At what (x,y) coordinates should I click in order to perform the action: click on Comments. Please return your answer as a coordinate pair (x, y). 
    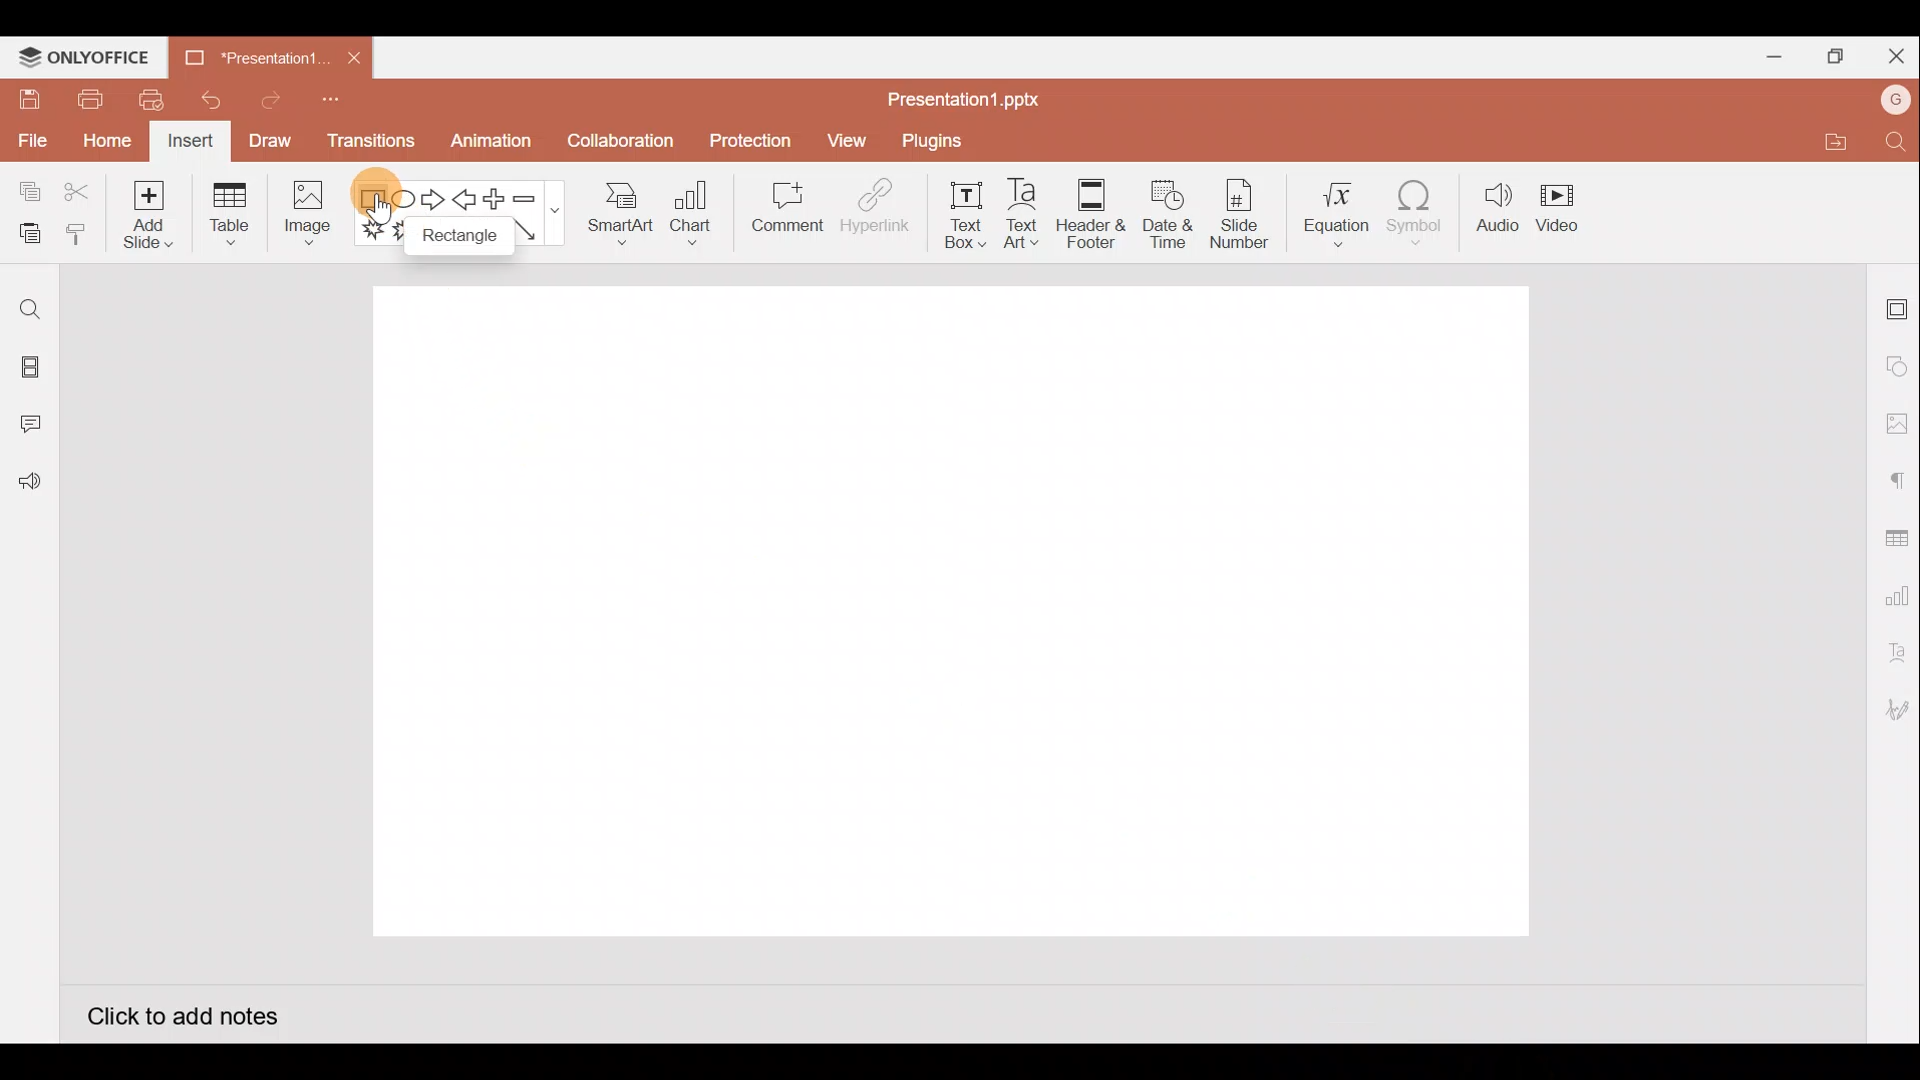
    Looking at the image, I should click on (35, 426).